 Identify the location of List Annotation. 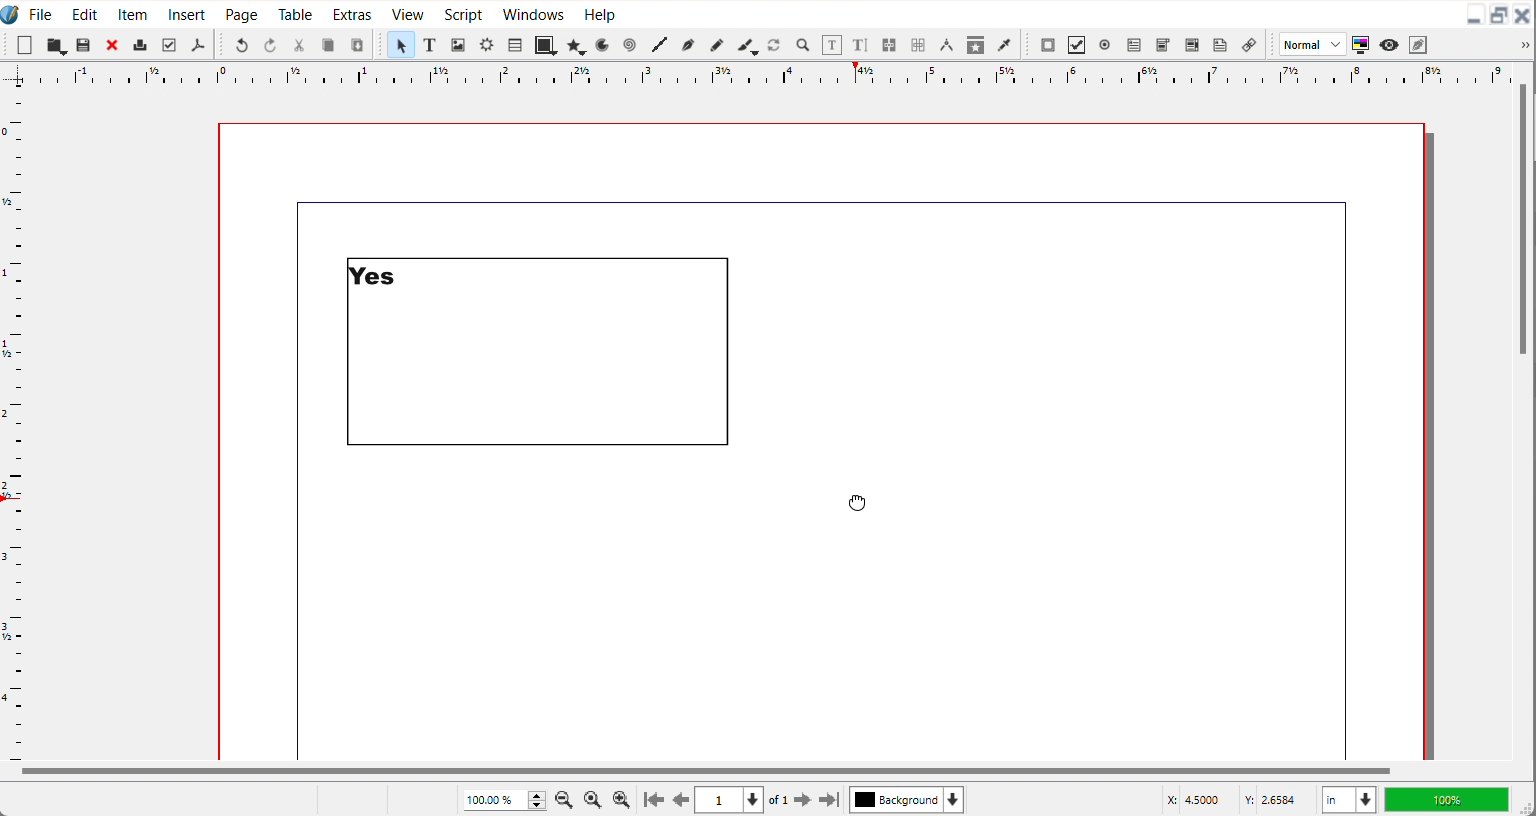
(1248, 44).